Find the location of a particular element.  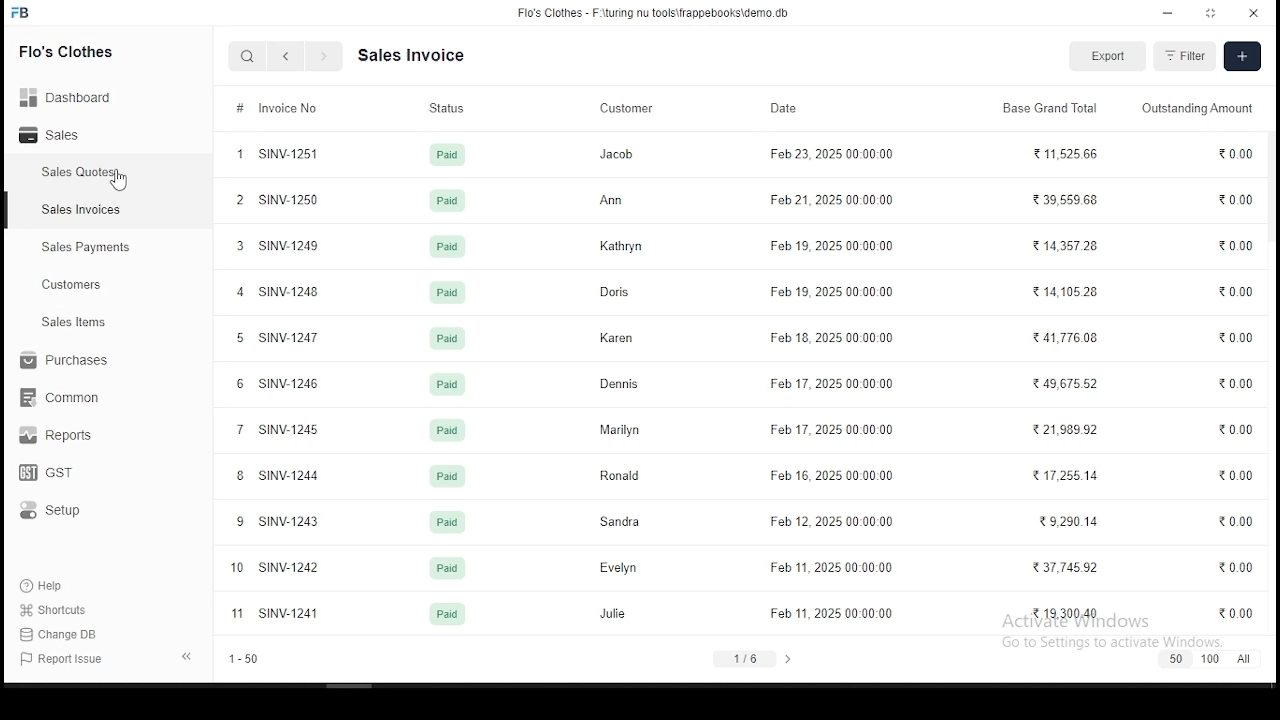

outstanding amount is located at coordinates (1202, 111).